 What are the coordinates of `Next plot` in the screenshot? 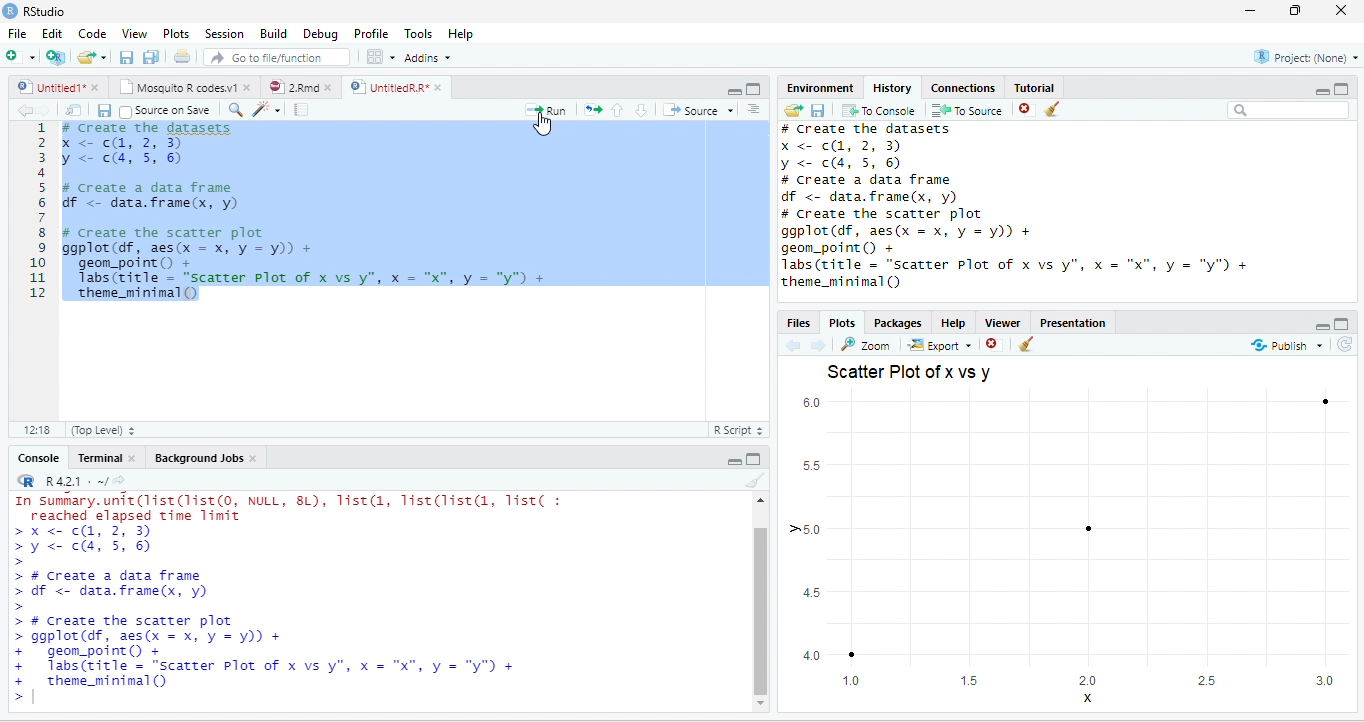 It's located at (818, 345).